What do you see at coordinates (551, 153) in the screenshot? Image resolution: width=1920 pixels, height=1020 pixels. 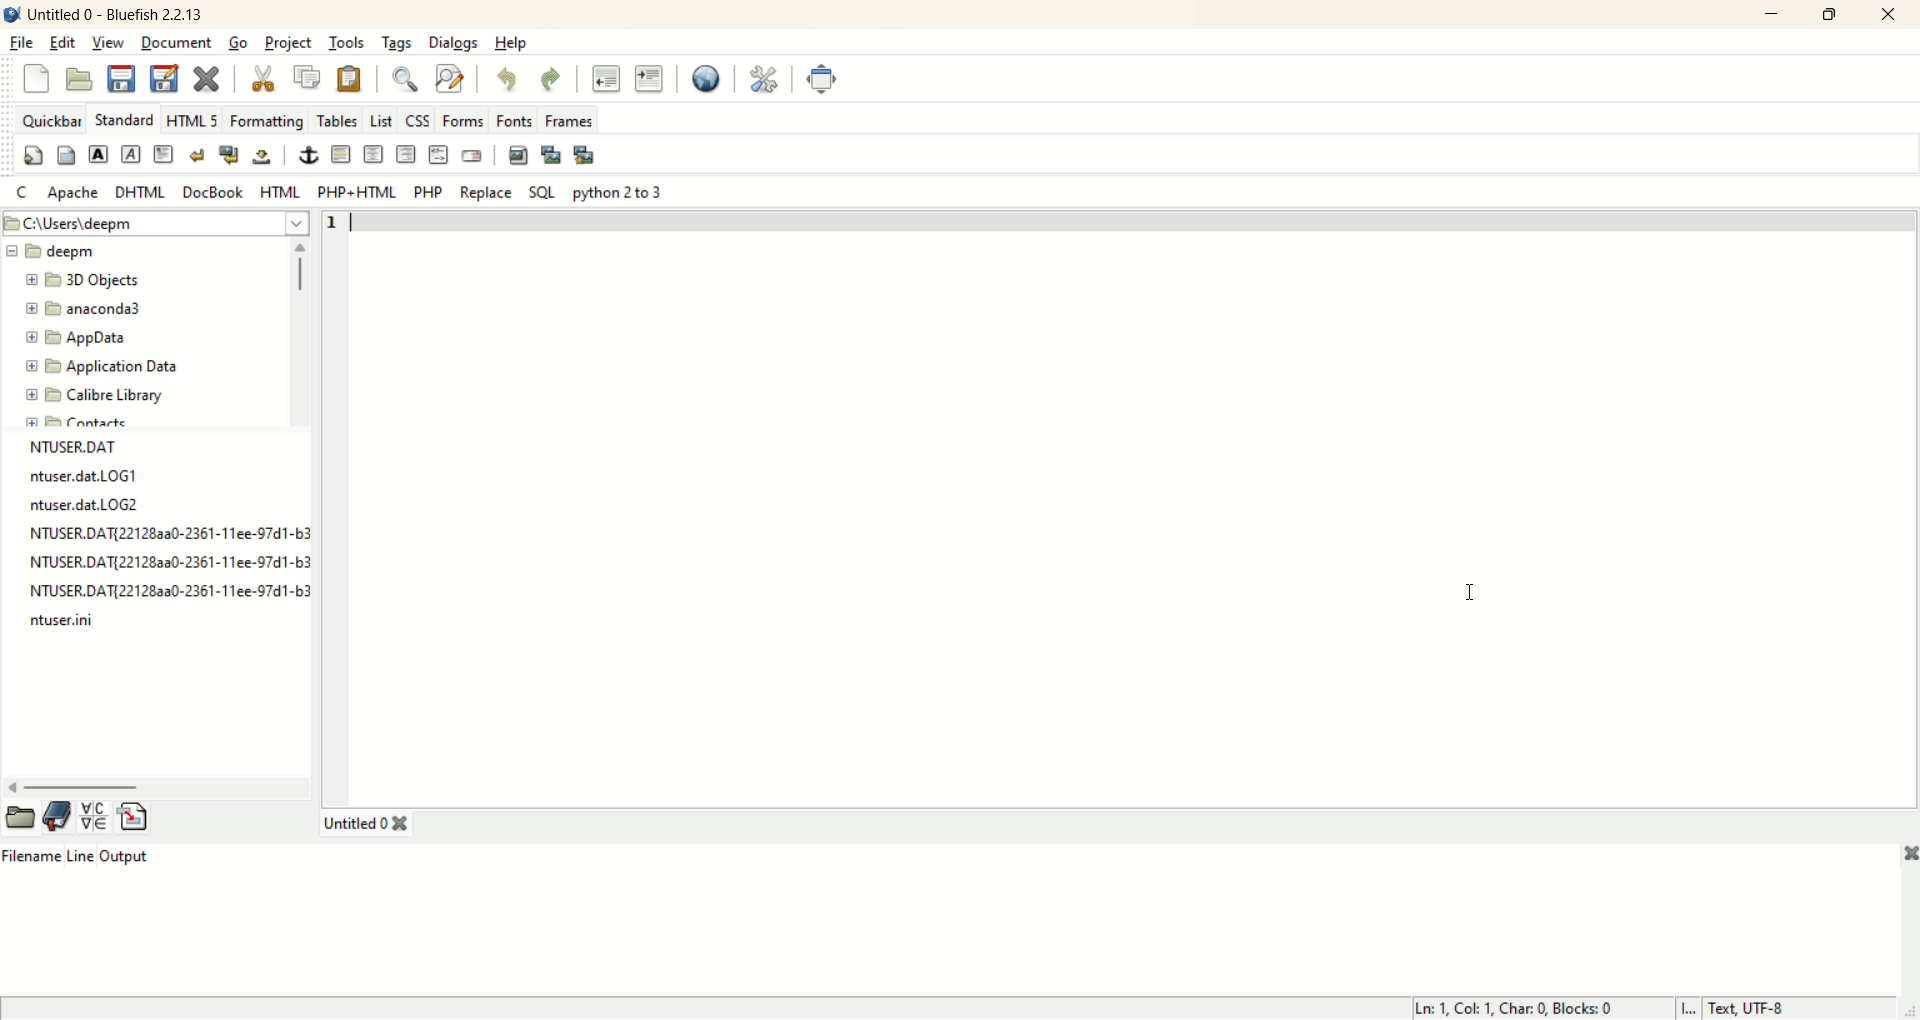 I see `insert thumbnail` at bounding box center [551, 153].